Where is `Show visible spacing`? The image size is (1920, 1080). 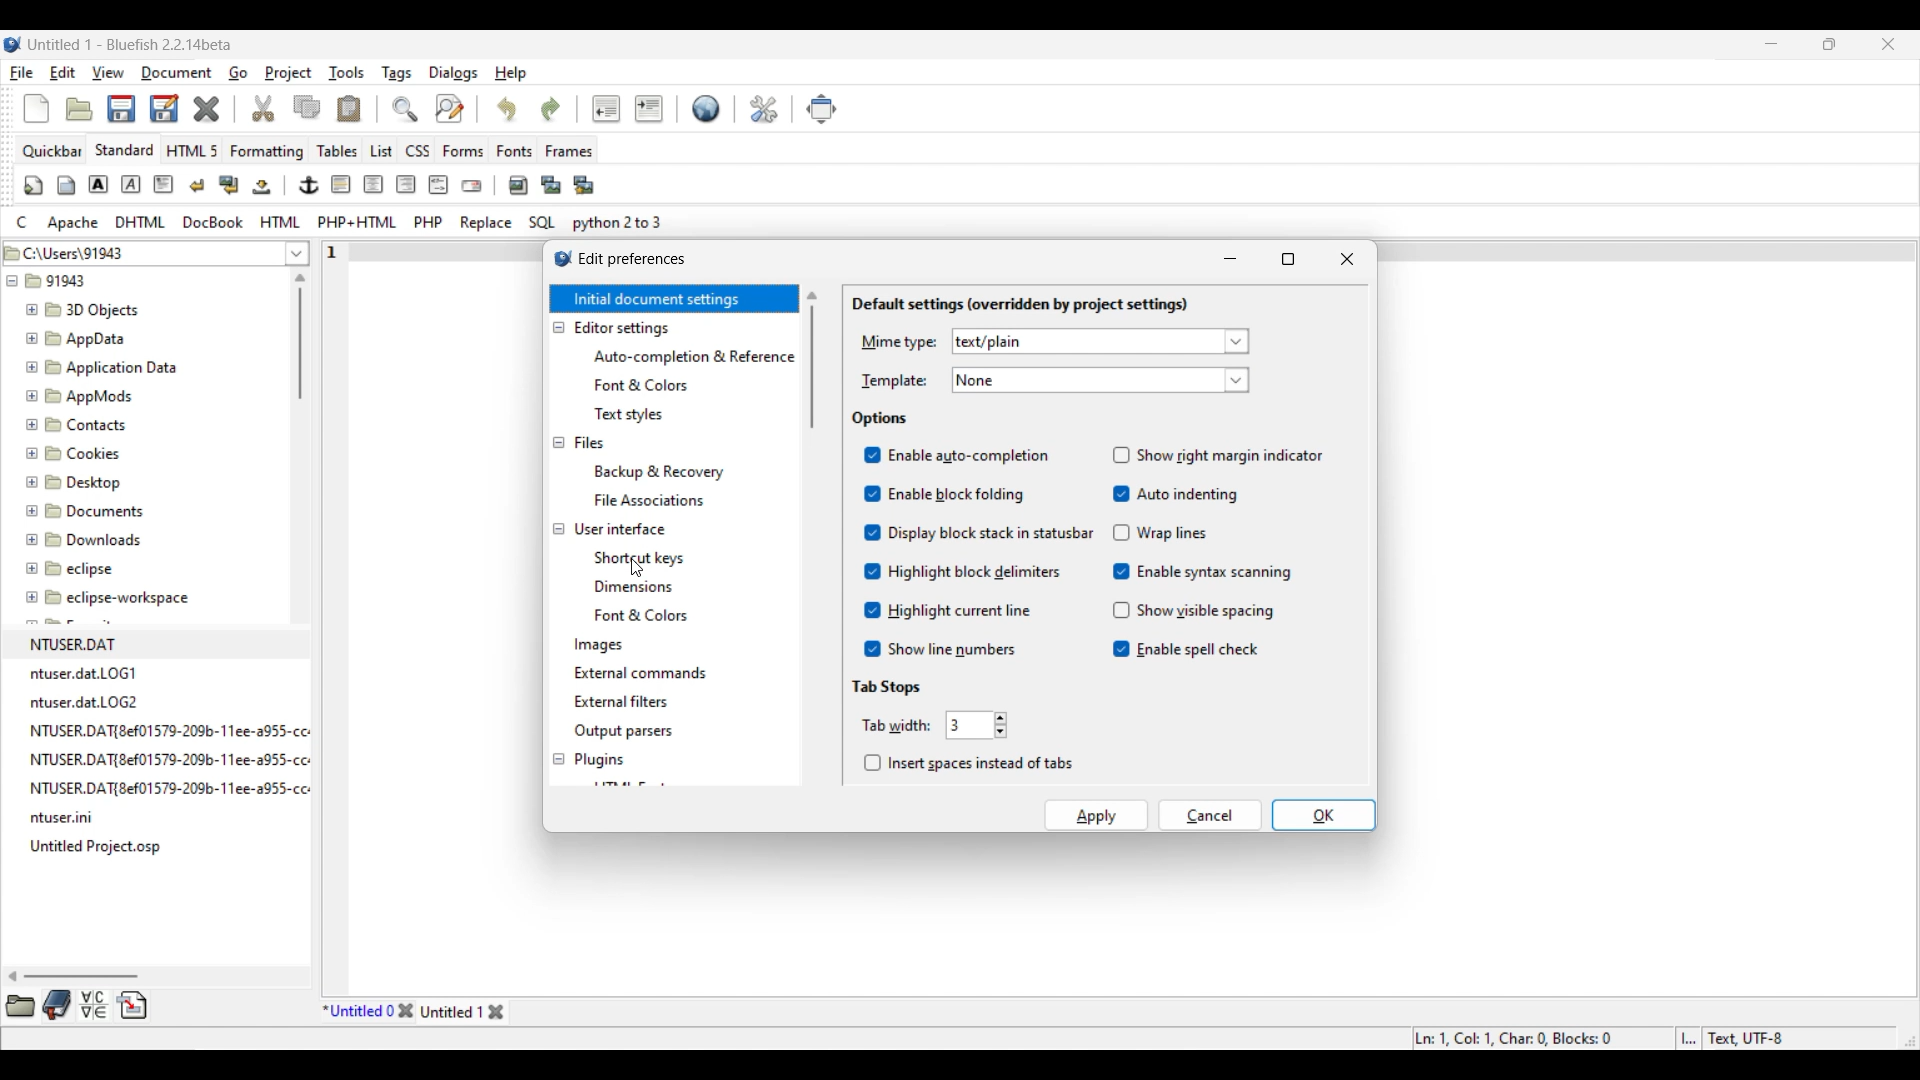
Show visible spacing is located at coordinates (1191, 610).